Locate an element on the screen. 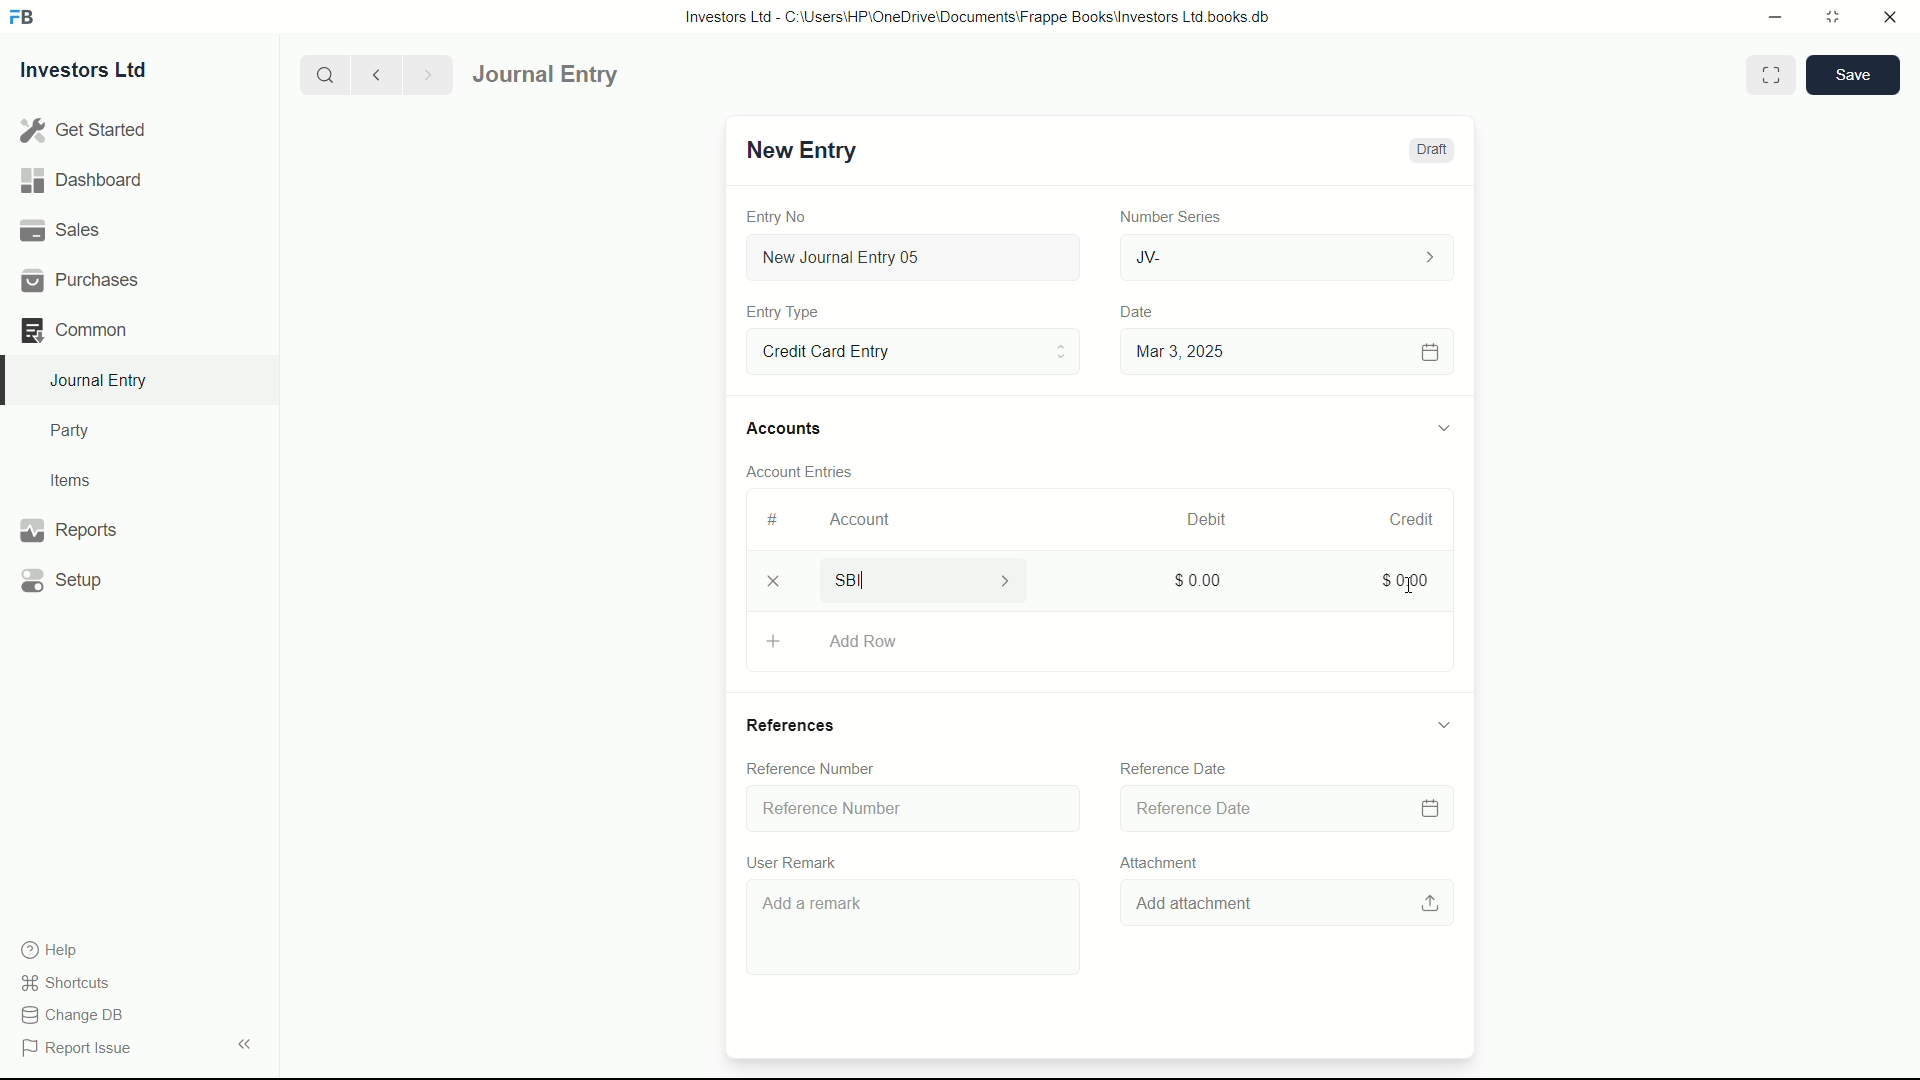 This screenshot has height=1080, width=1920. Attachment is located at coordinates (1154, 861).